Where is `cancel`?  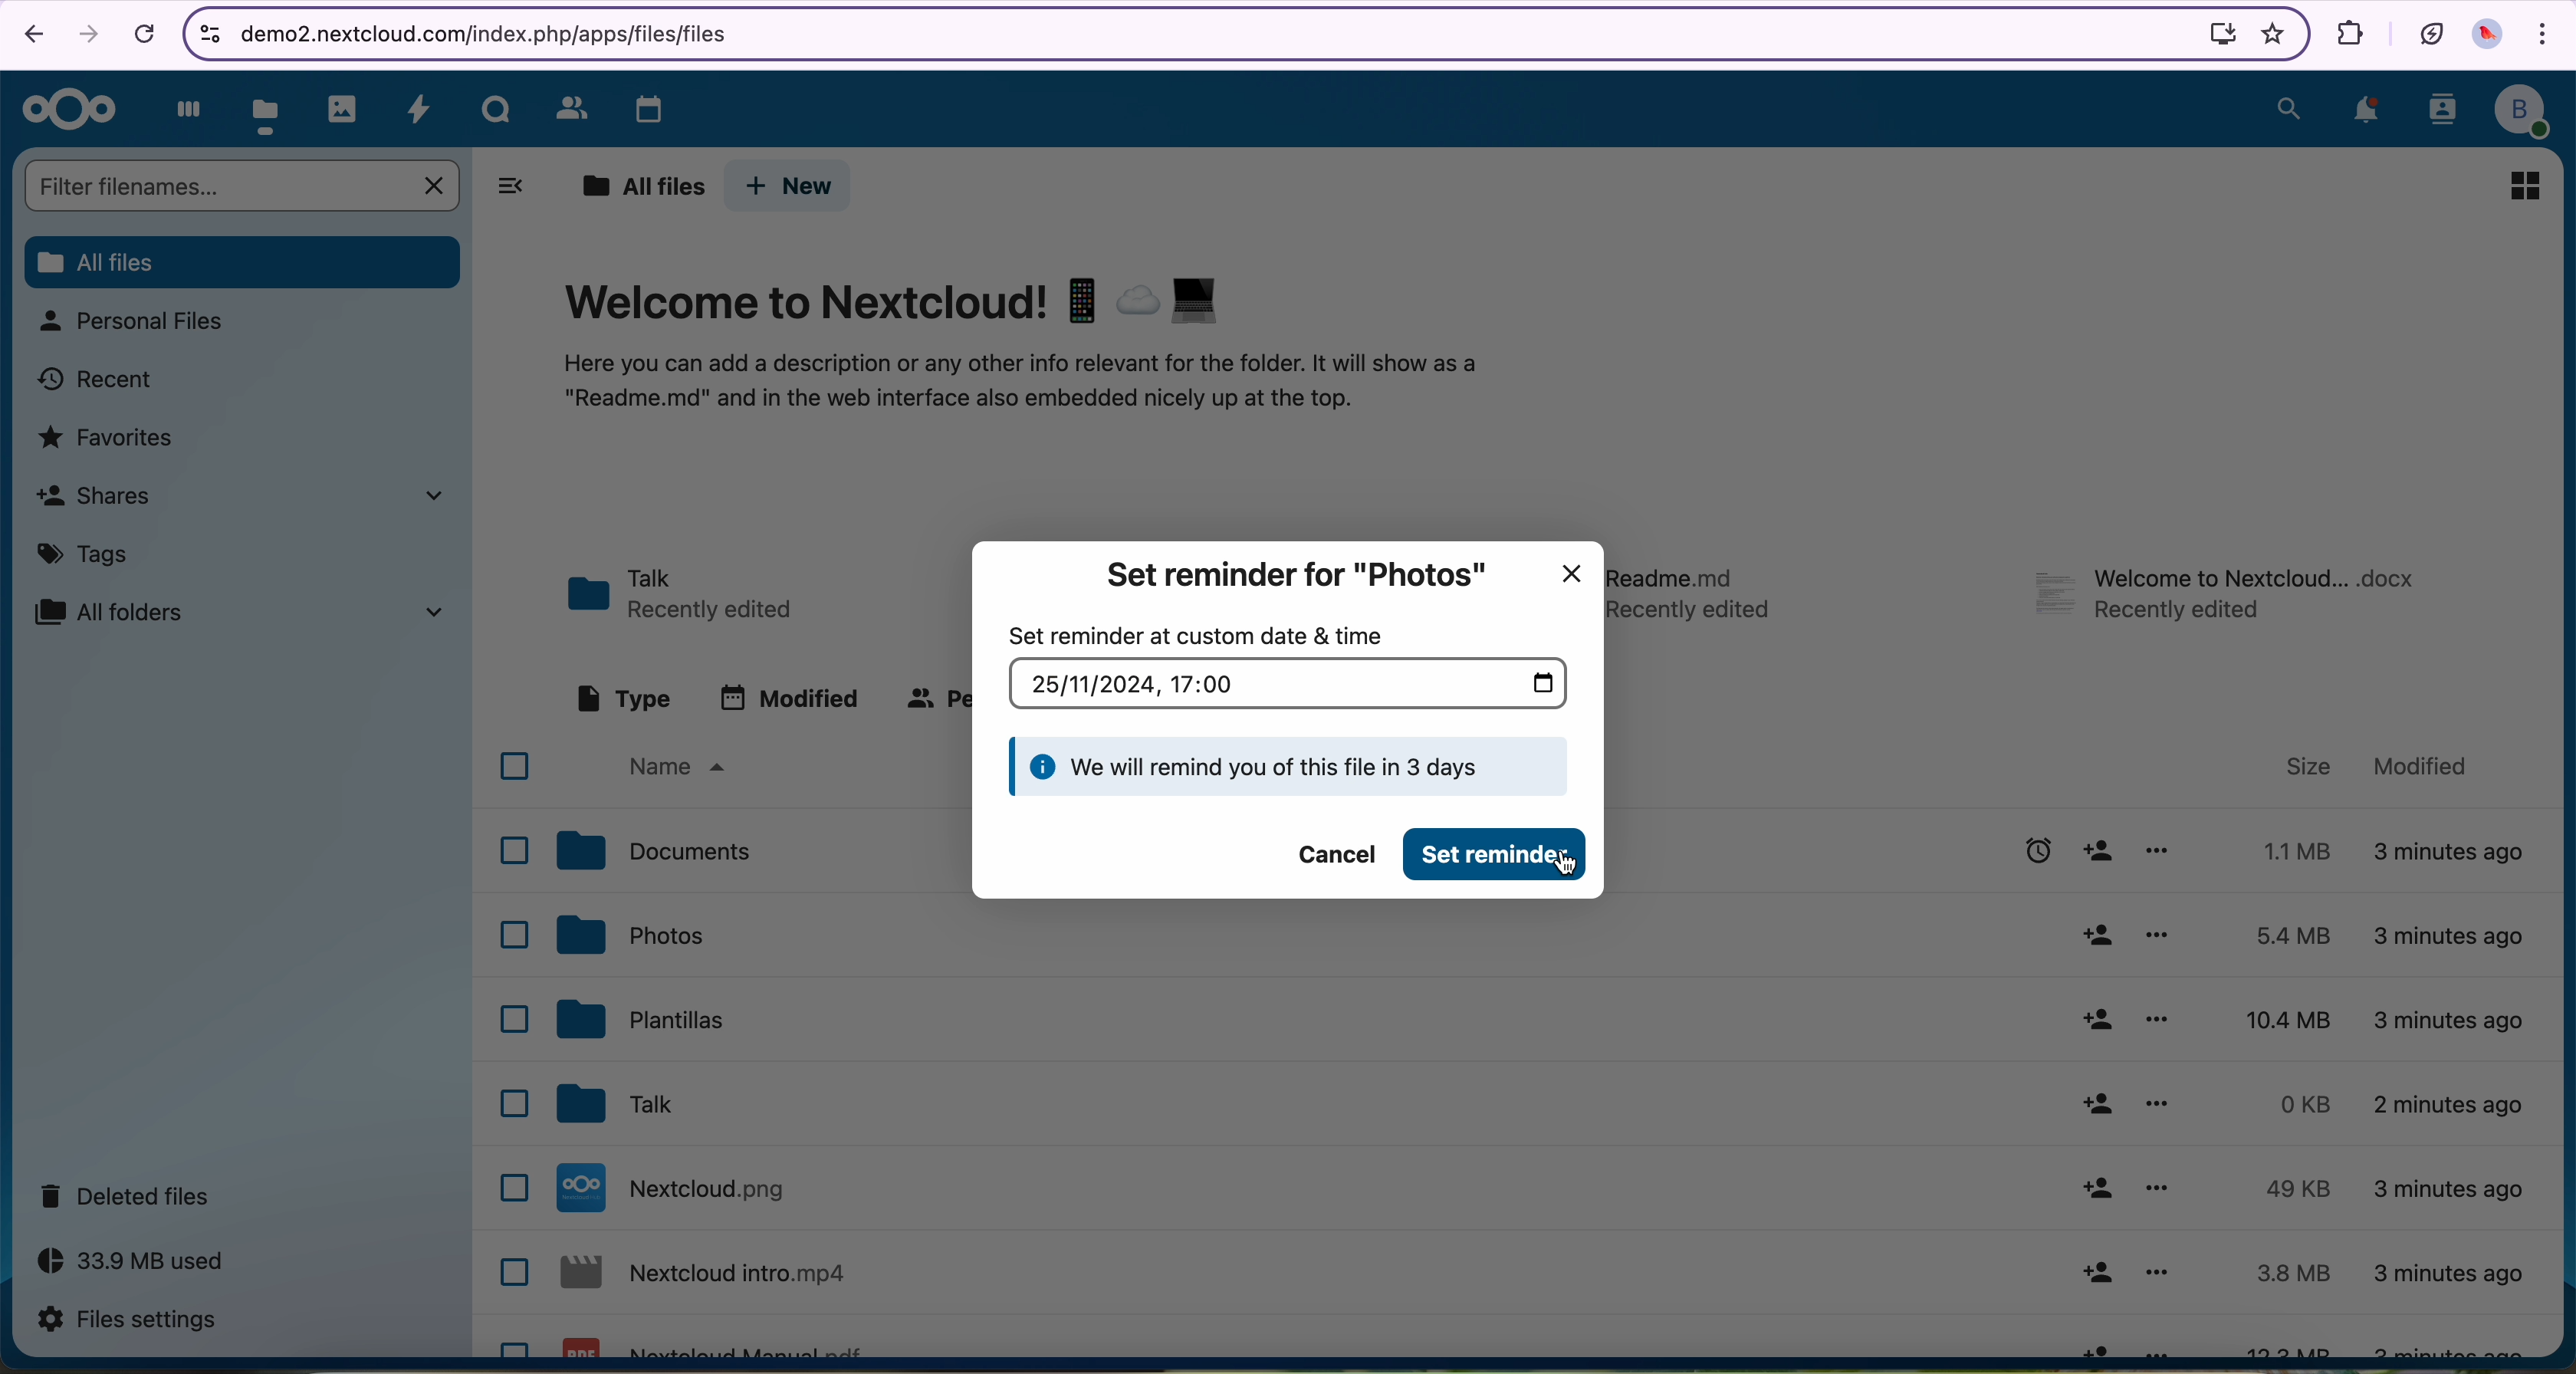 cancel is located at coordinates (143, 35).